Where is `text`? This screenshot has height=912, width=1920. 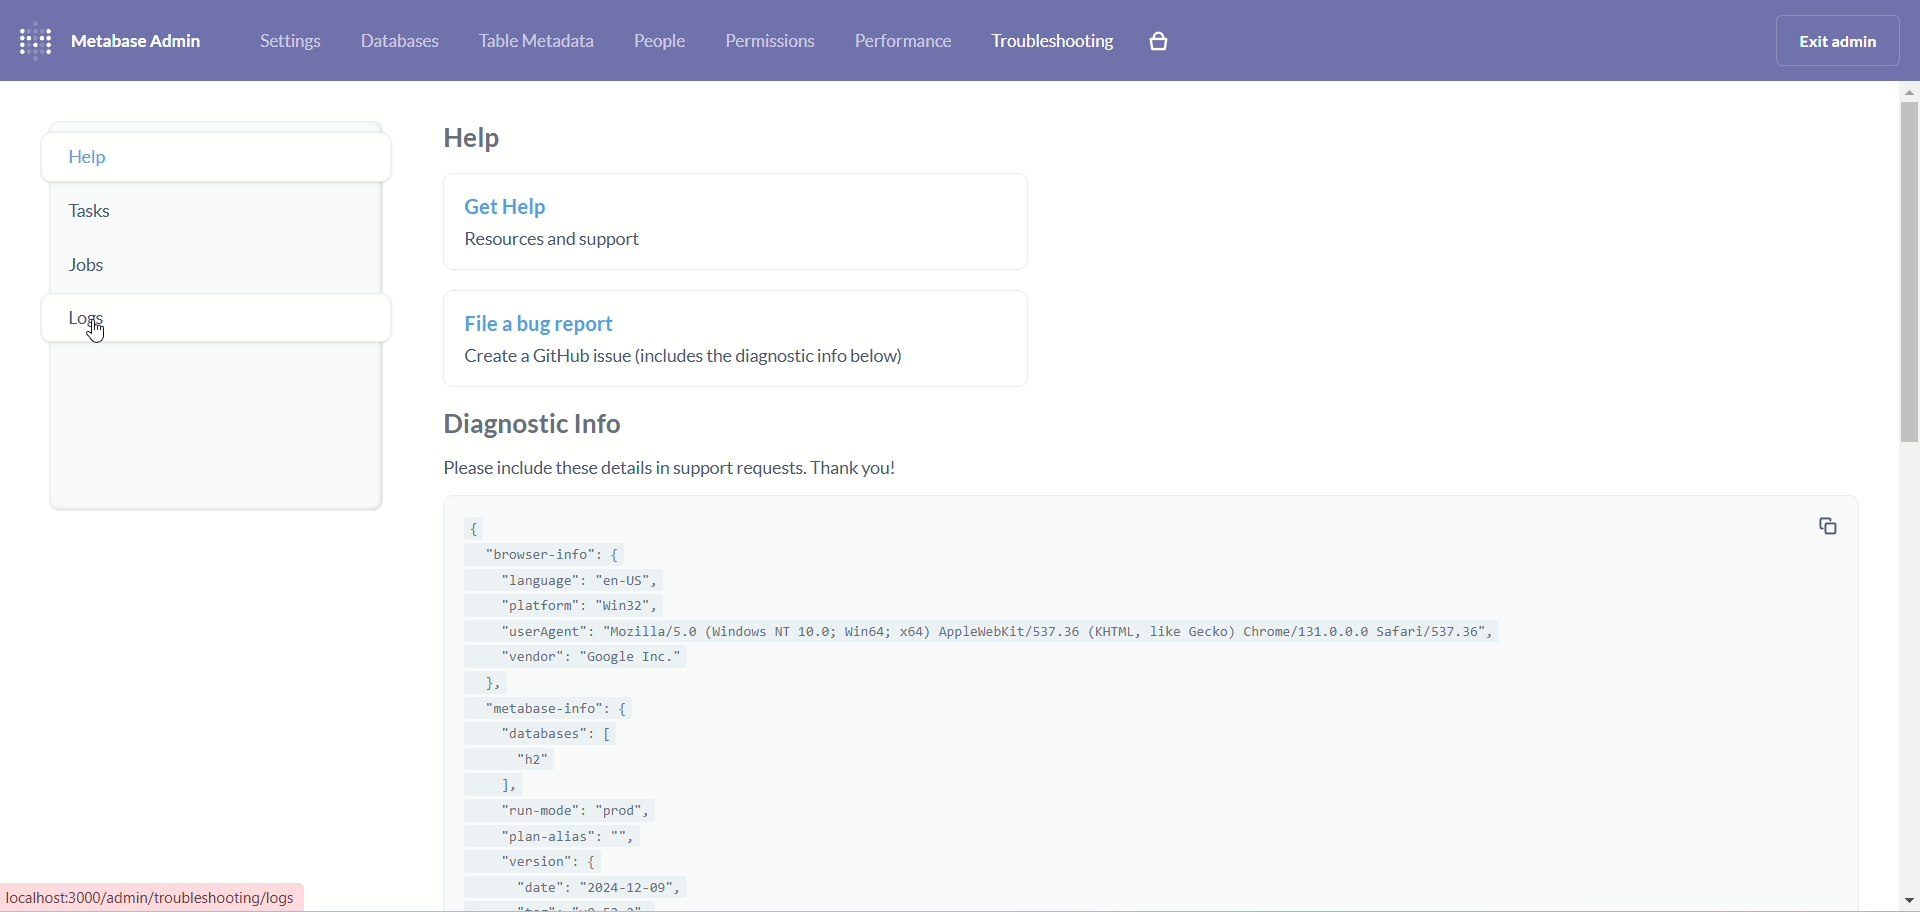 text is located at coordinates (682, 469).